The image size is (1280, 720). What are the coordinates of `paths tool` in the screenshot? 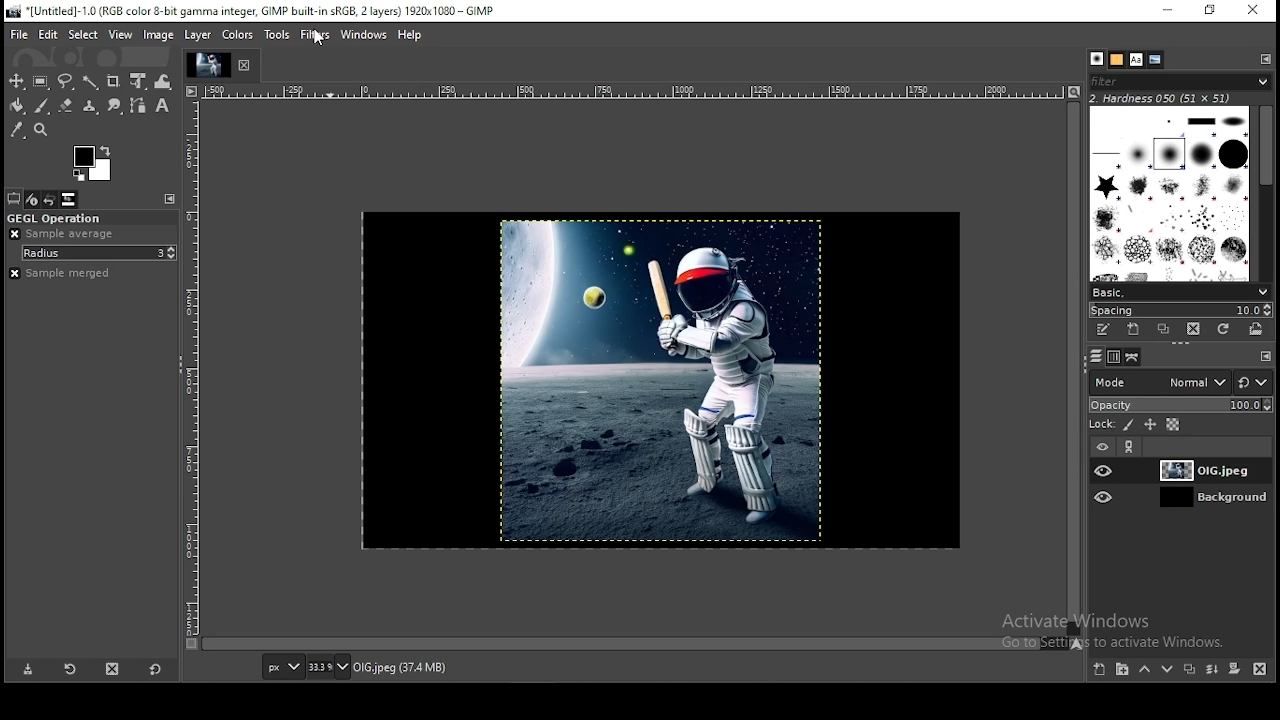 It's located at (138, 106).